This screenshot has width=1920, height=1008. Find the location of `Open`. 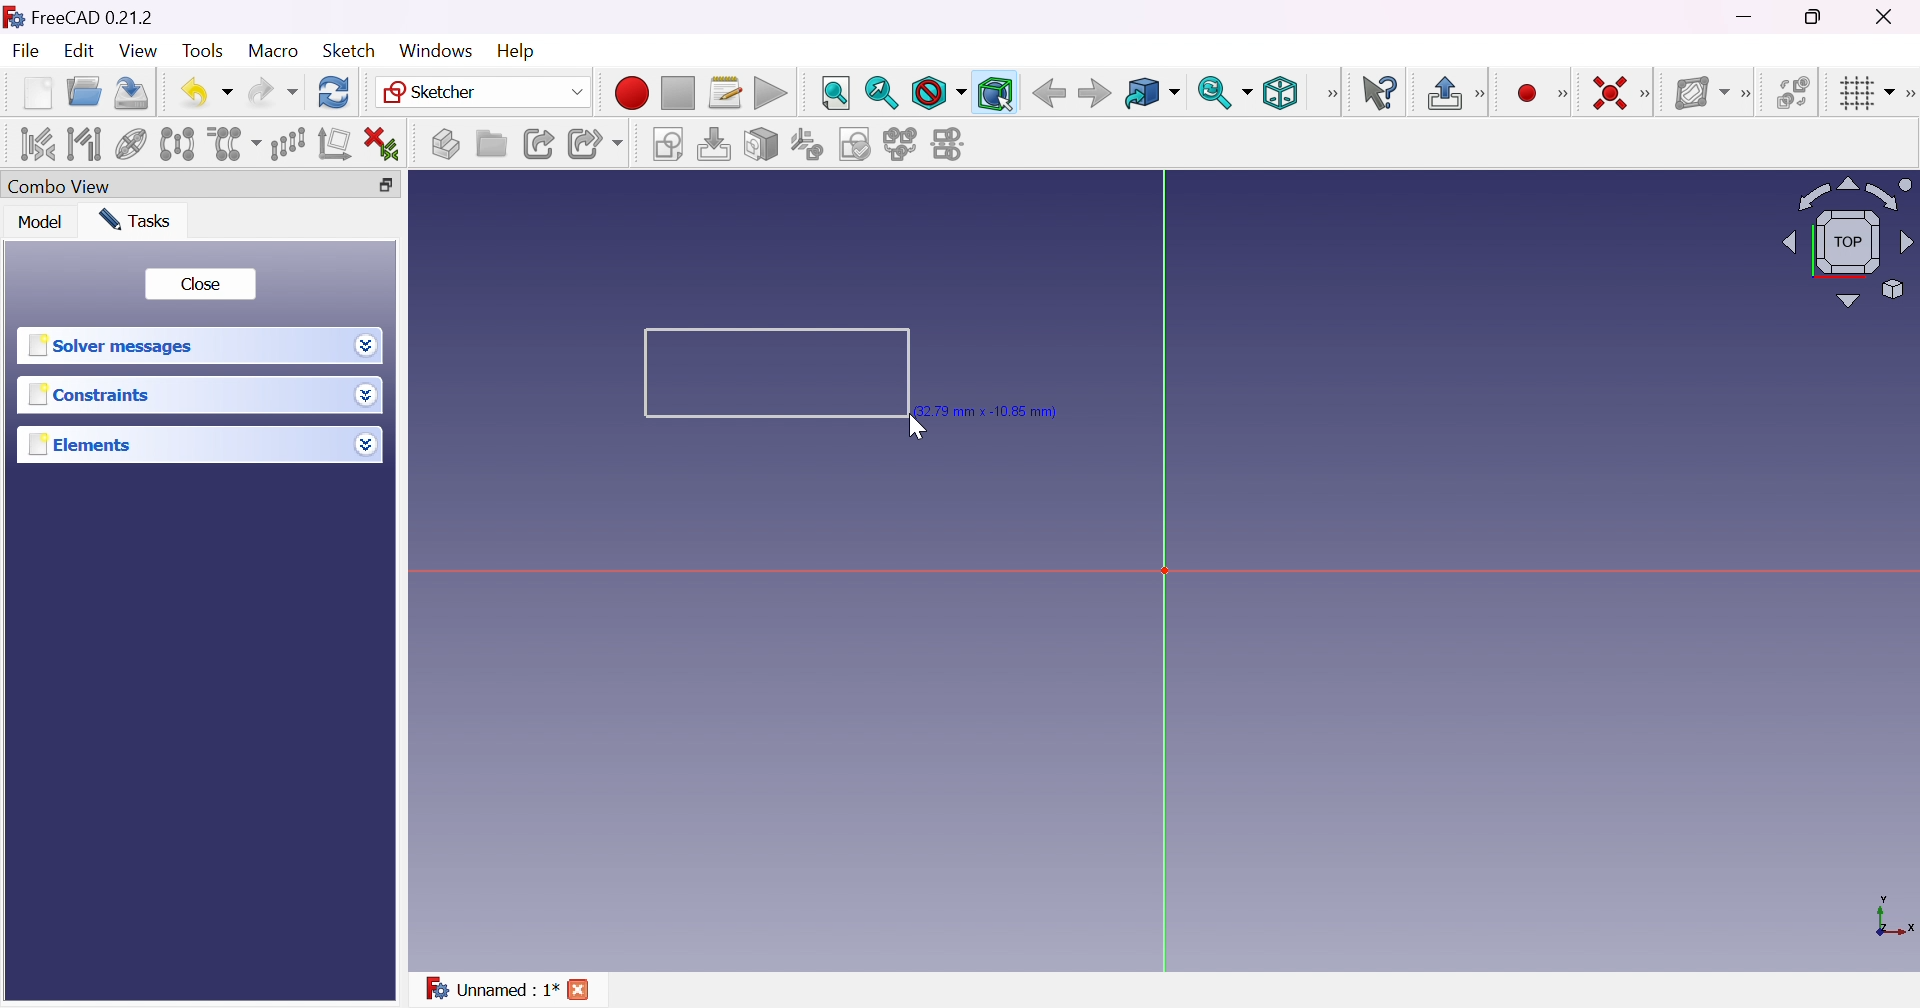

Open is located at coordinates (85, 92).